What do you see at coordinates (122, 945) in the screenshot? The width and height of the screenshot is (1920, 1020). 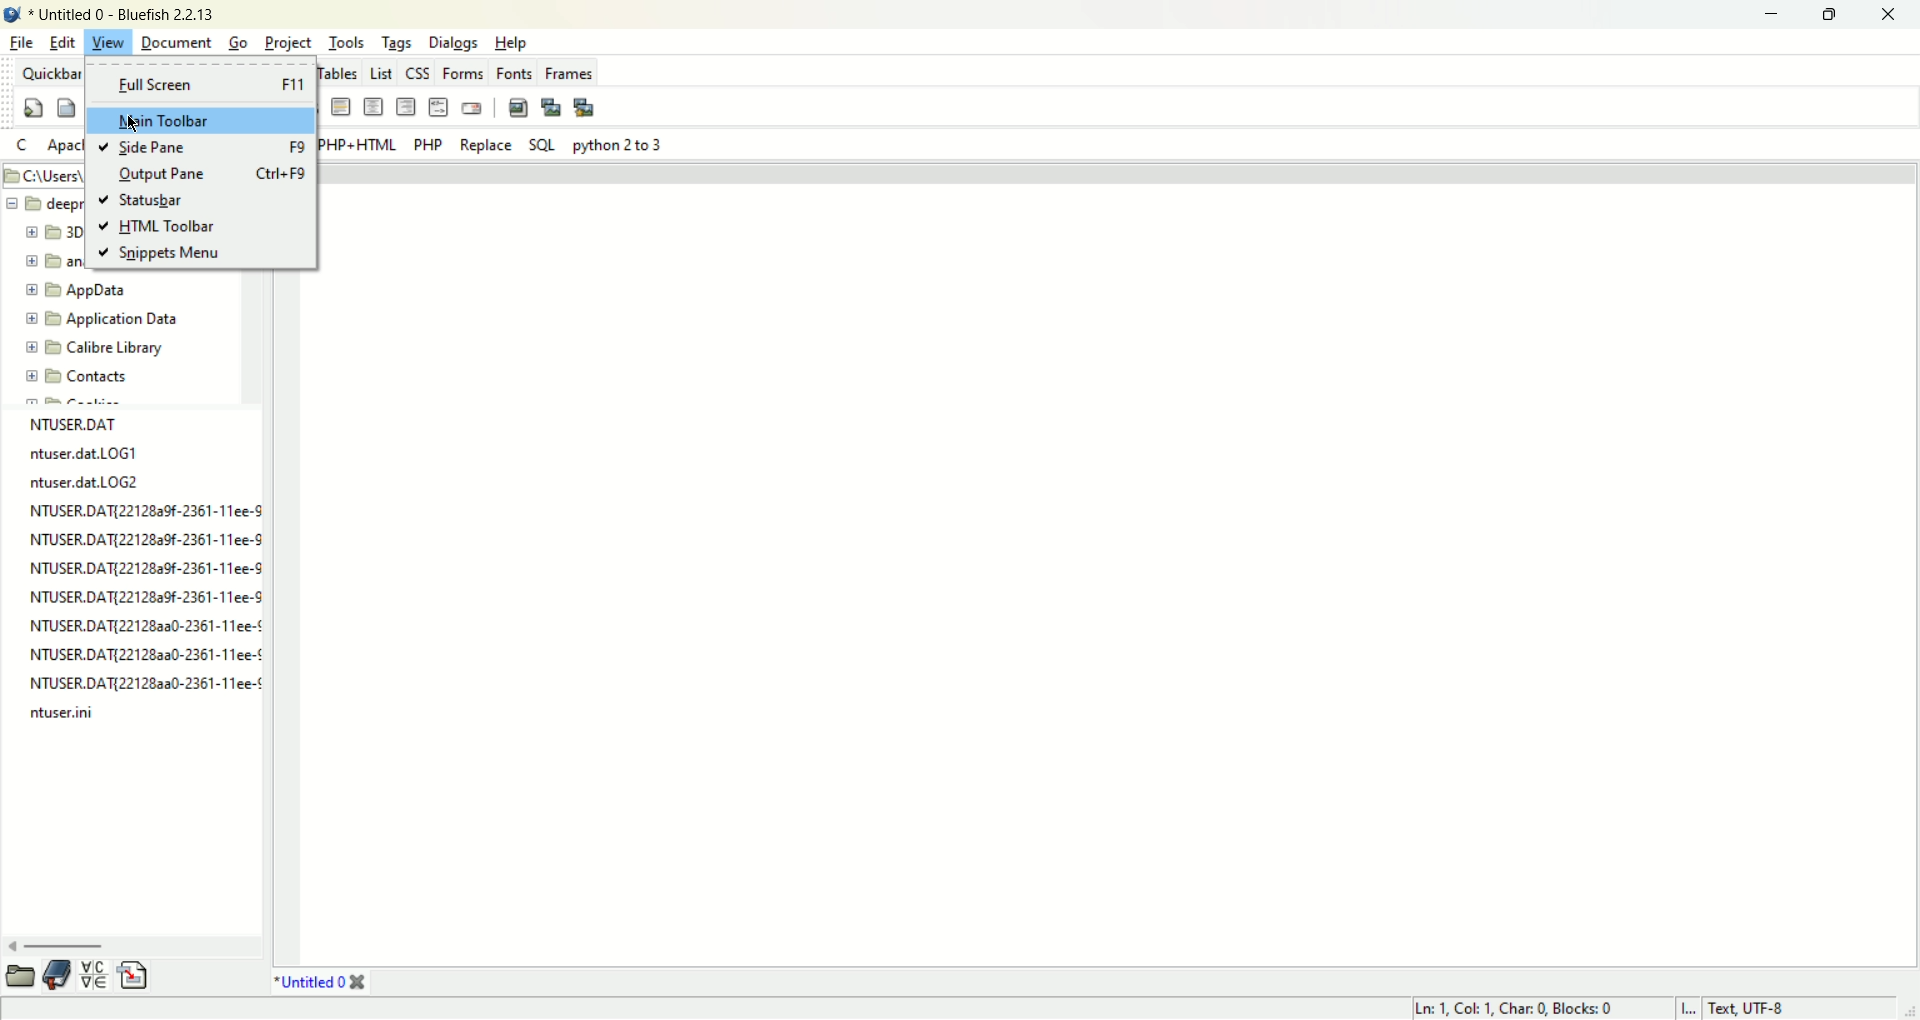 I see `horizontal scroll bar` at bounding box center [122, 945].